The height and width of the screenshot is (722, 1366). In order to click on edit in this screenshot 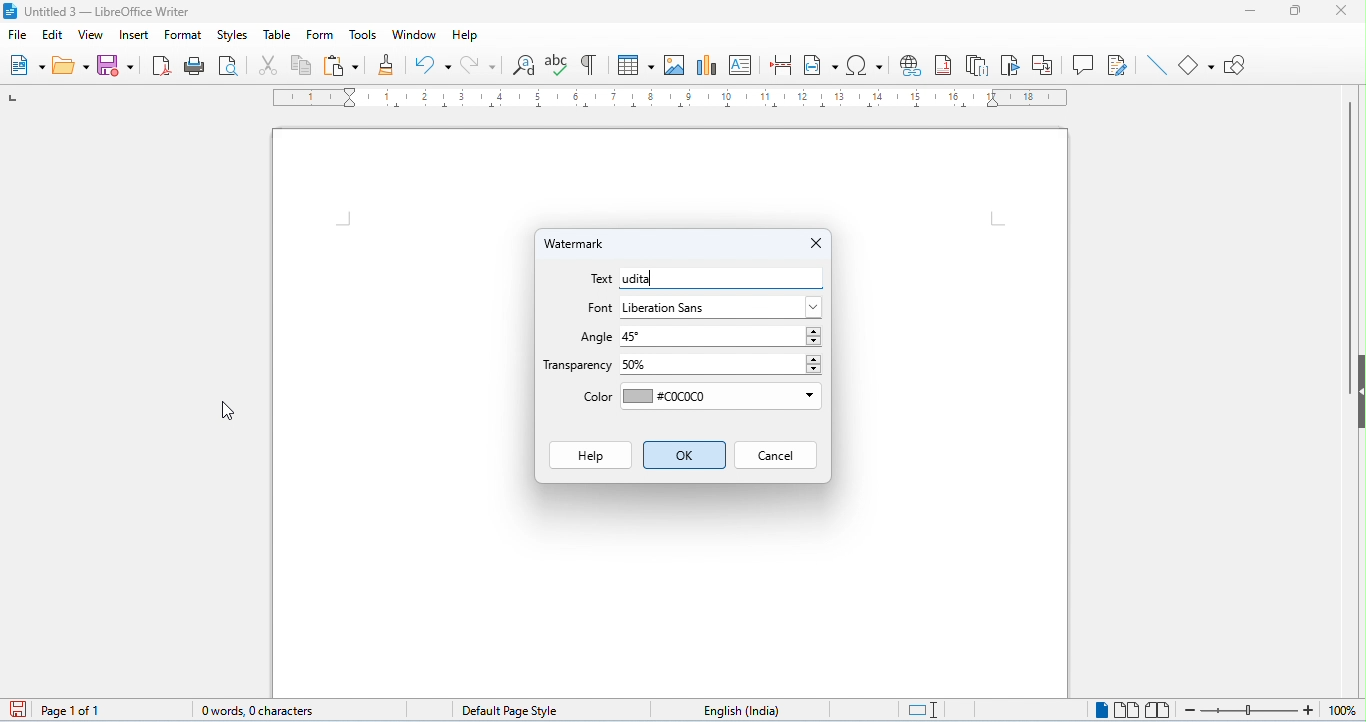, I will do `click(52, 35)`.